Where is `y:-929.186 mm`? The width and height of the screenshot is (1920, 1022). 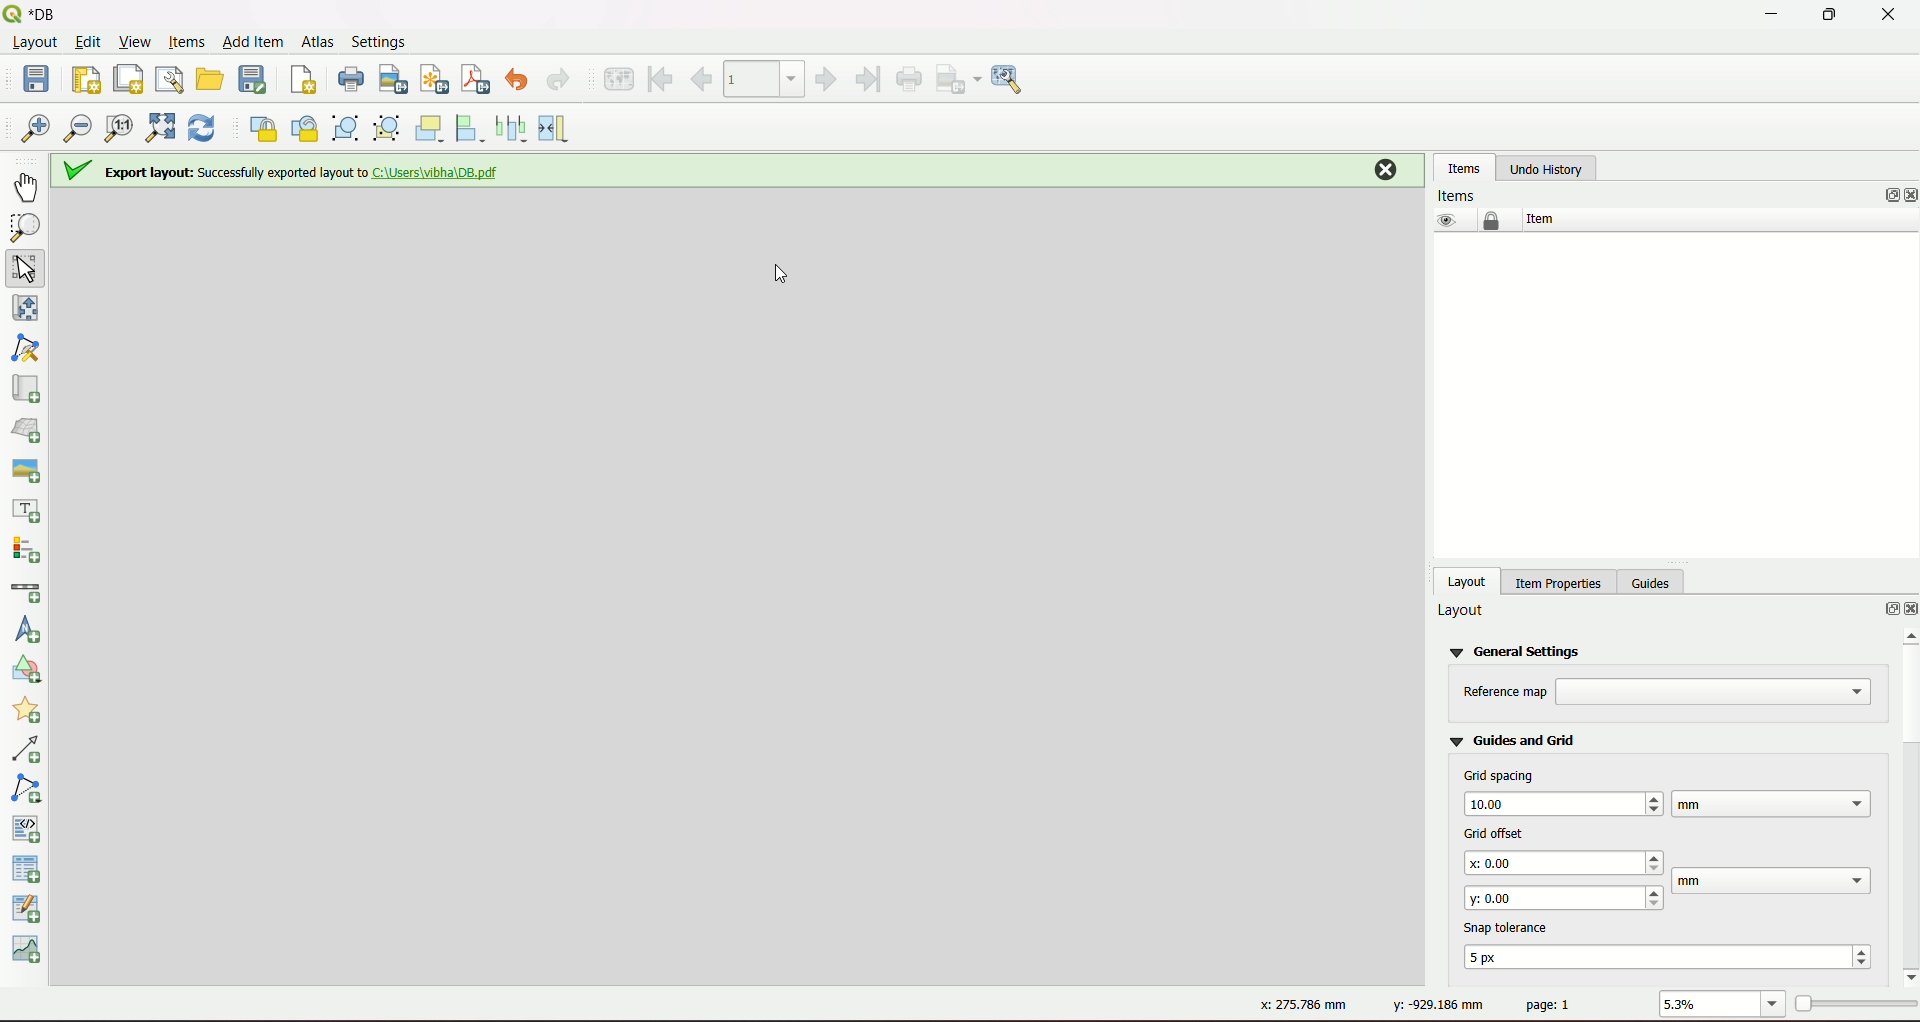
y:-929.186 mm is located at coordinates (1434, 1006).